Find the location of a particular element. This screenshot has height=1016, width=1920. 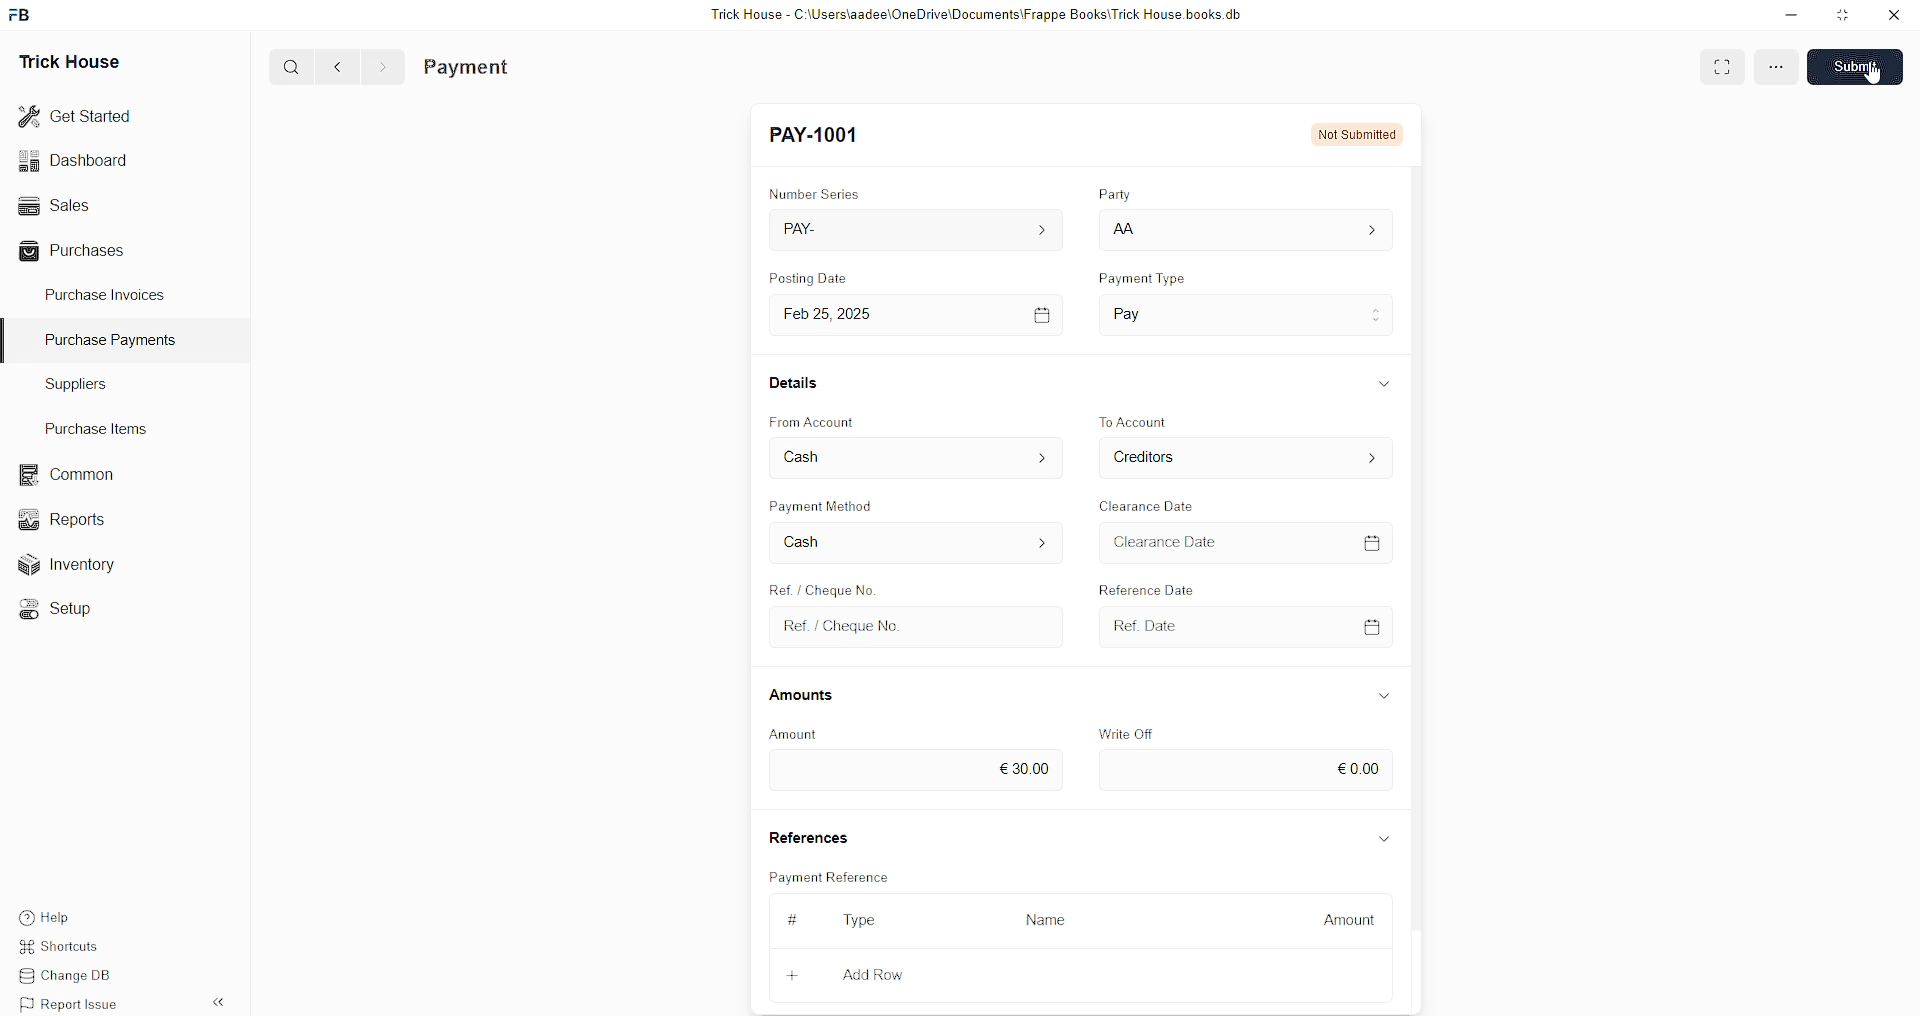

> is located at coordinates (382, 67).